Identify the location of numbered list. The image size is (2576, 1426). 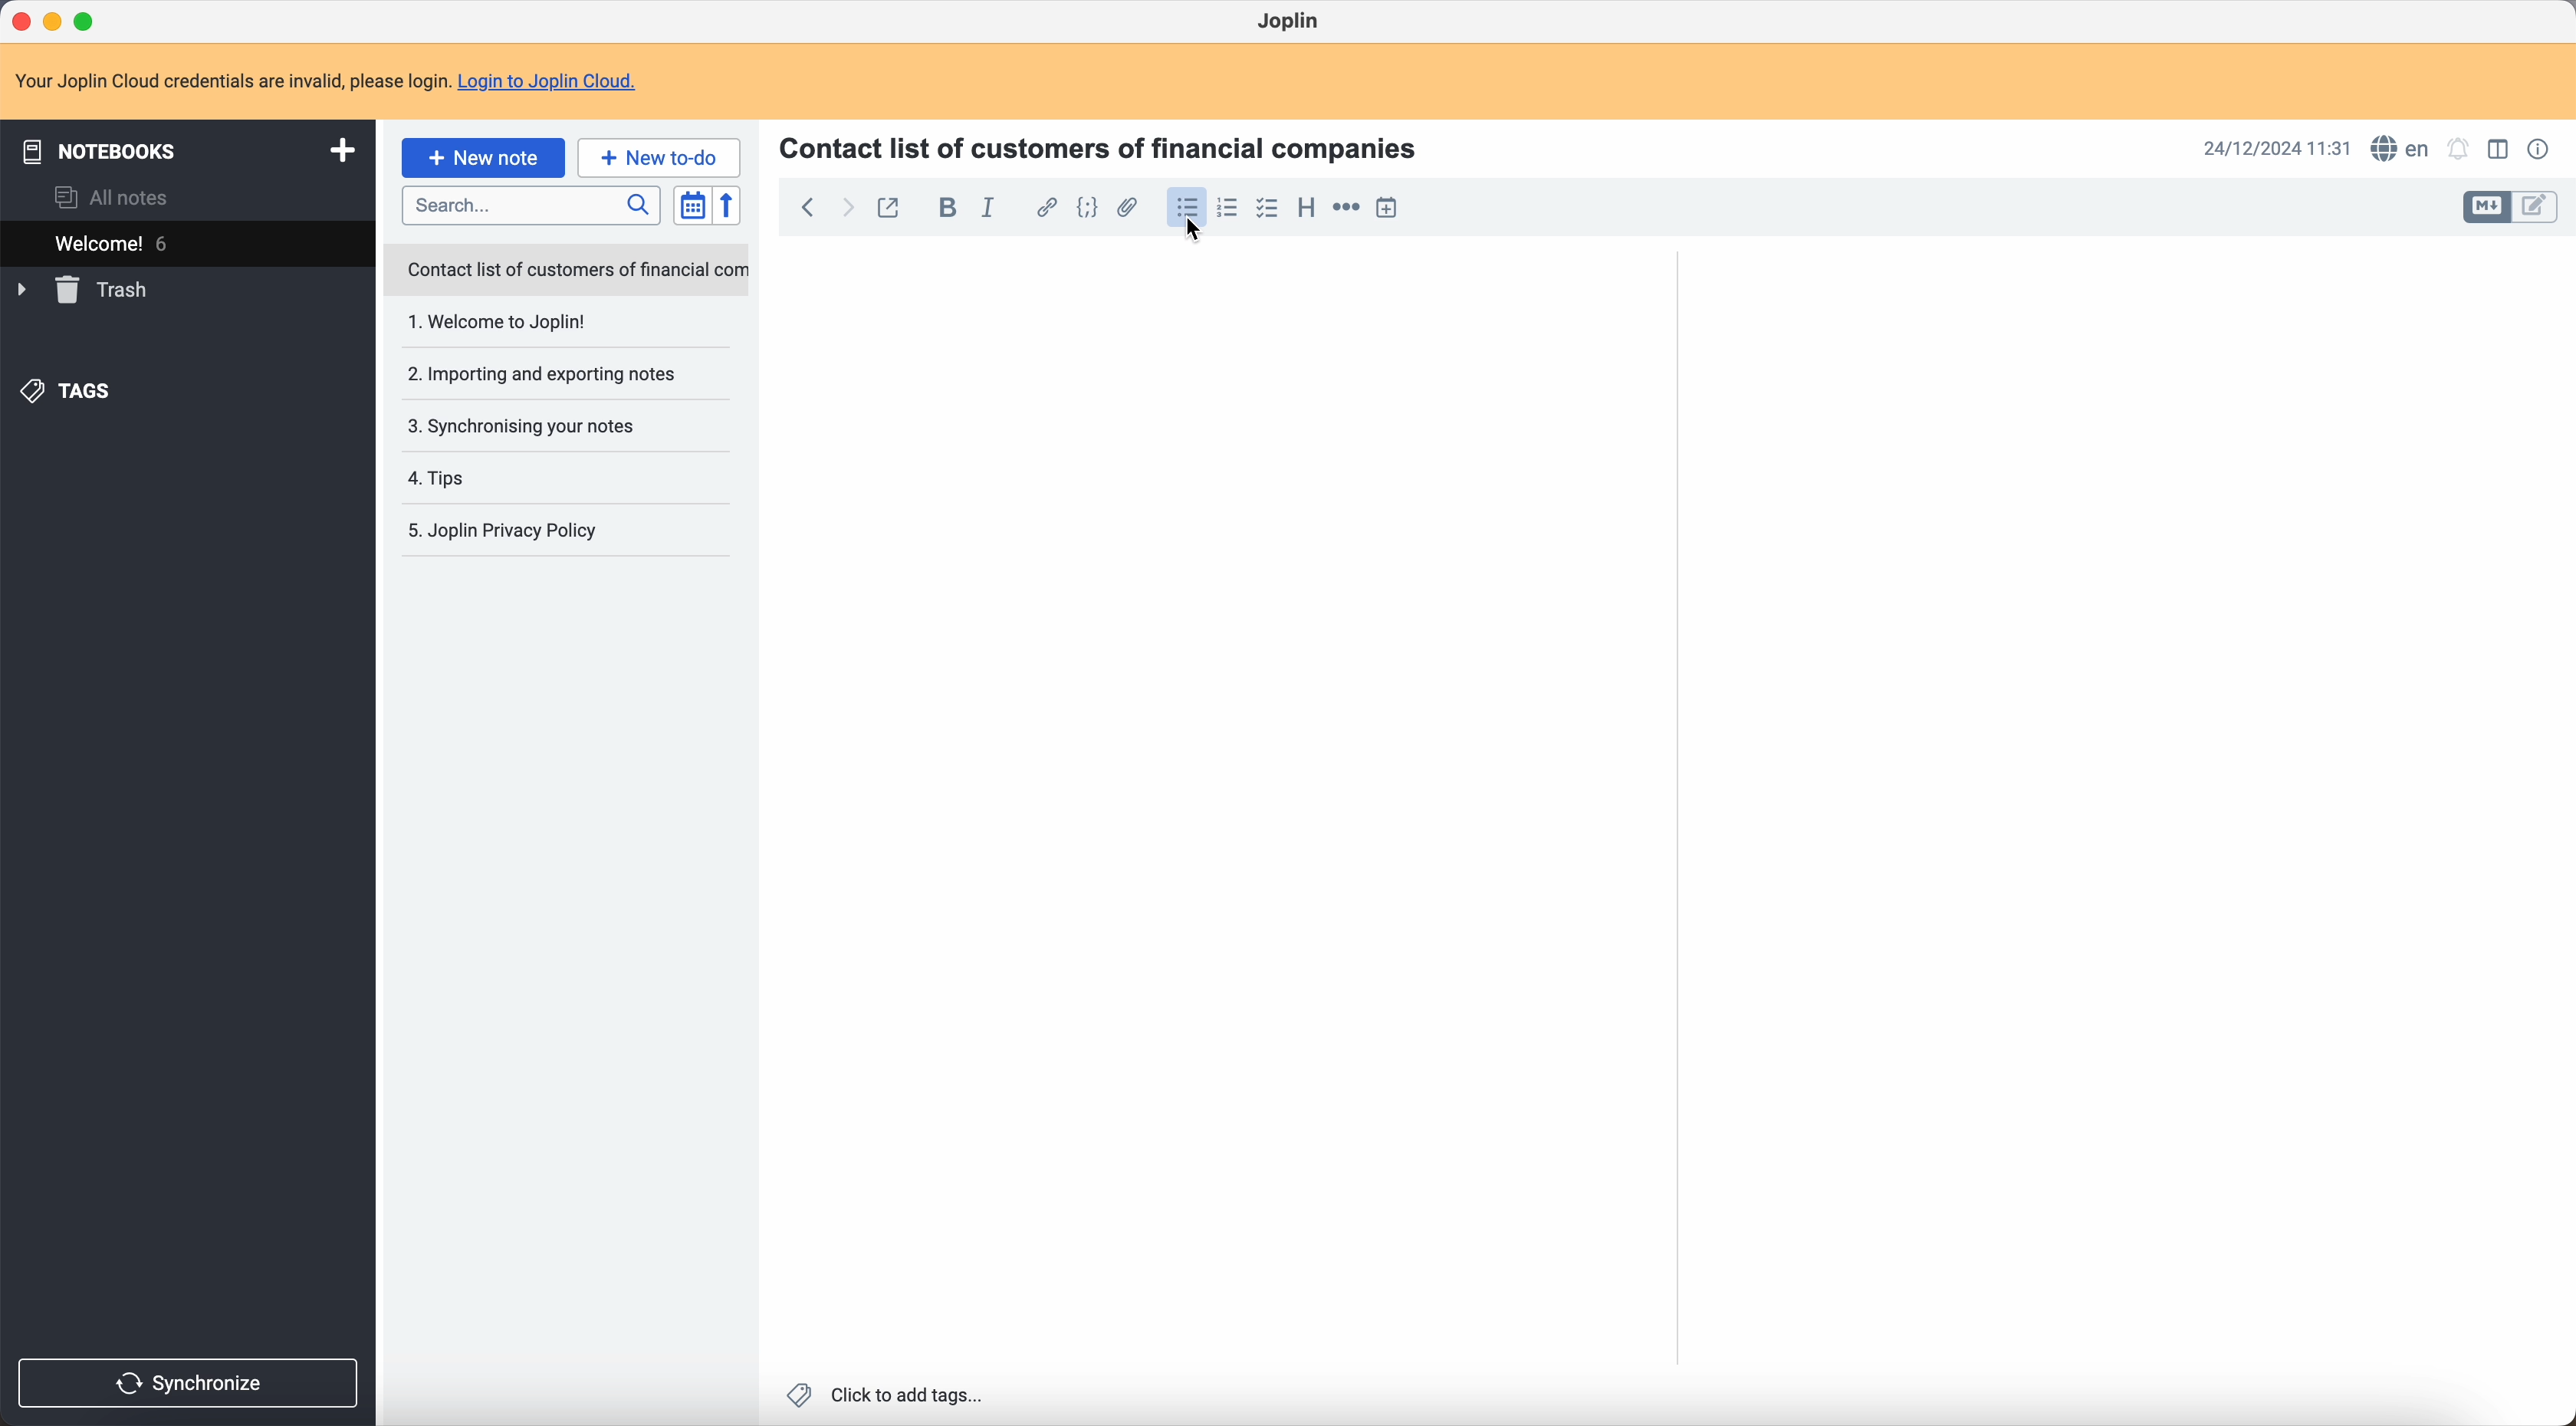
(1230, 207).